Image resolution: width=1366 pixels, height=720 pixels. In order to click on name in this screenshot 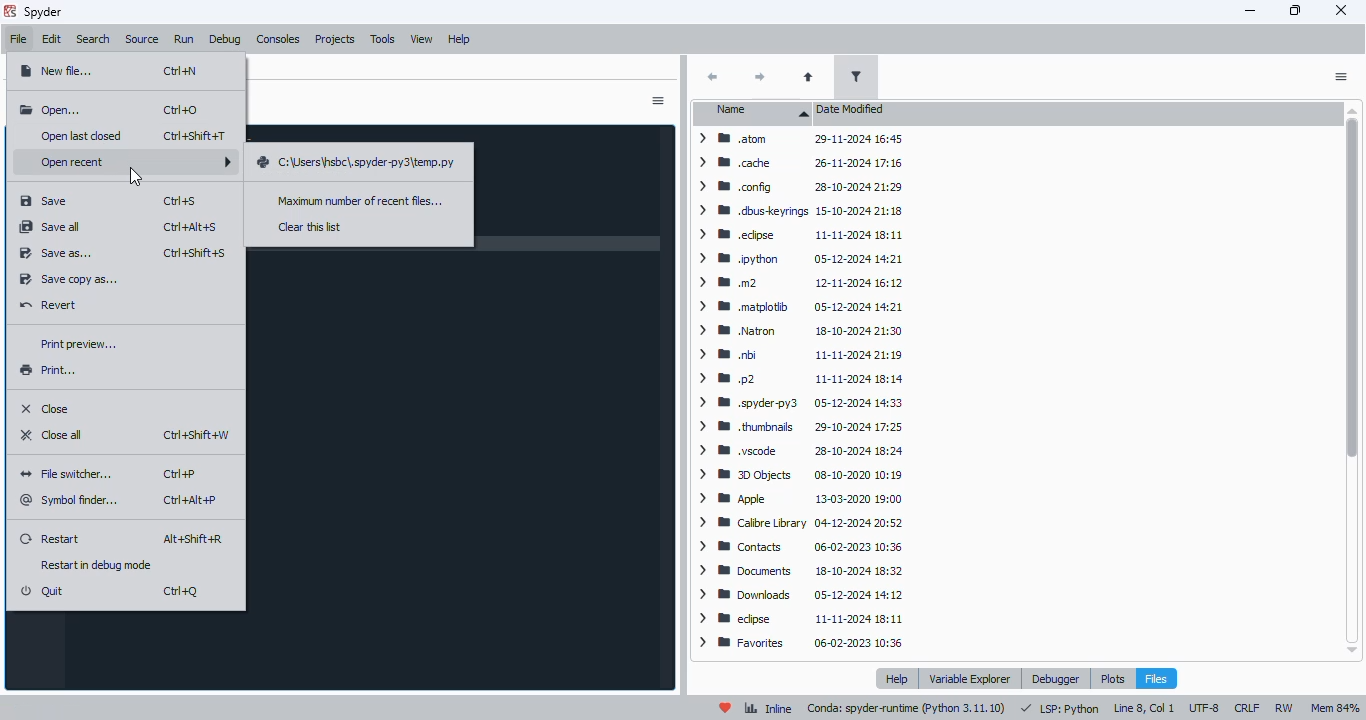, I will do `click(754, 112)`.